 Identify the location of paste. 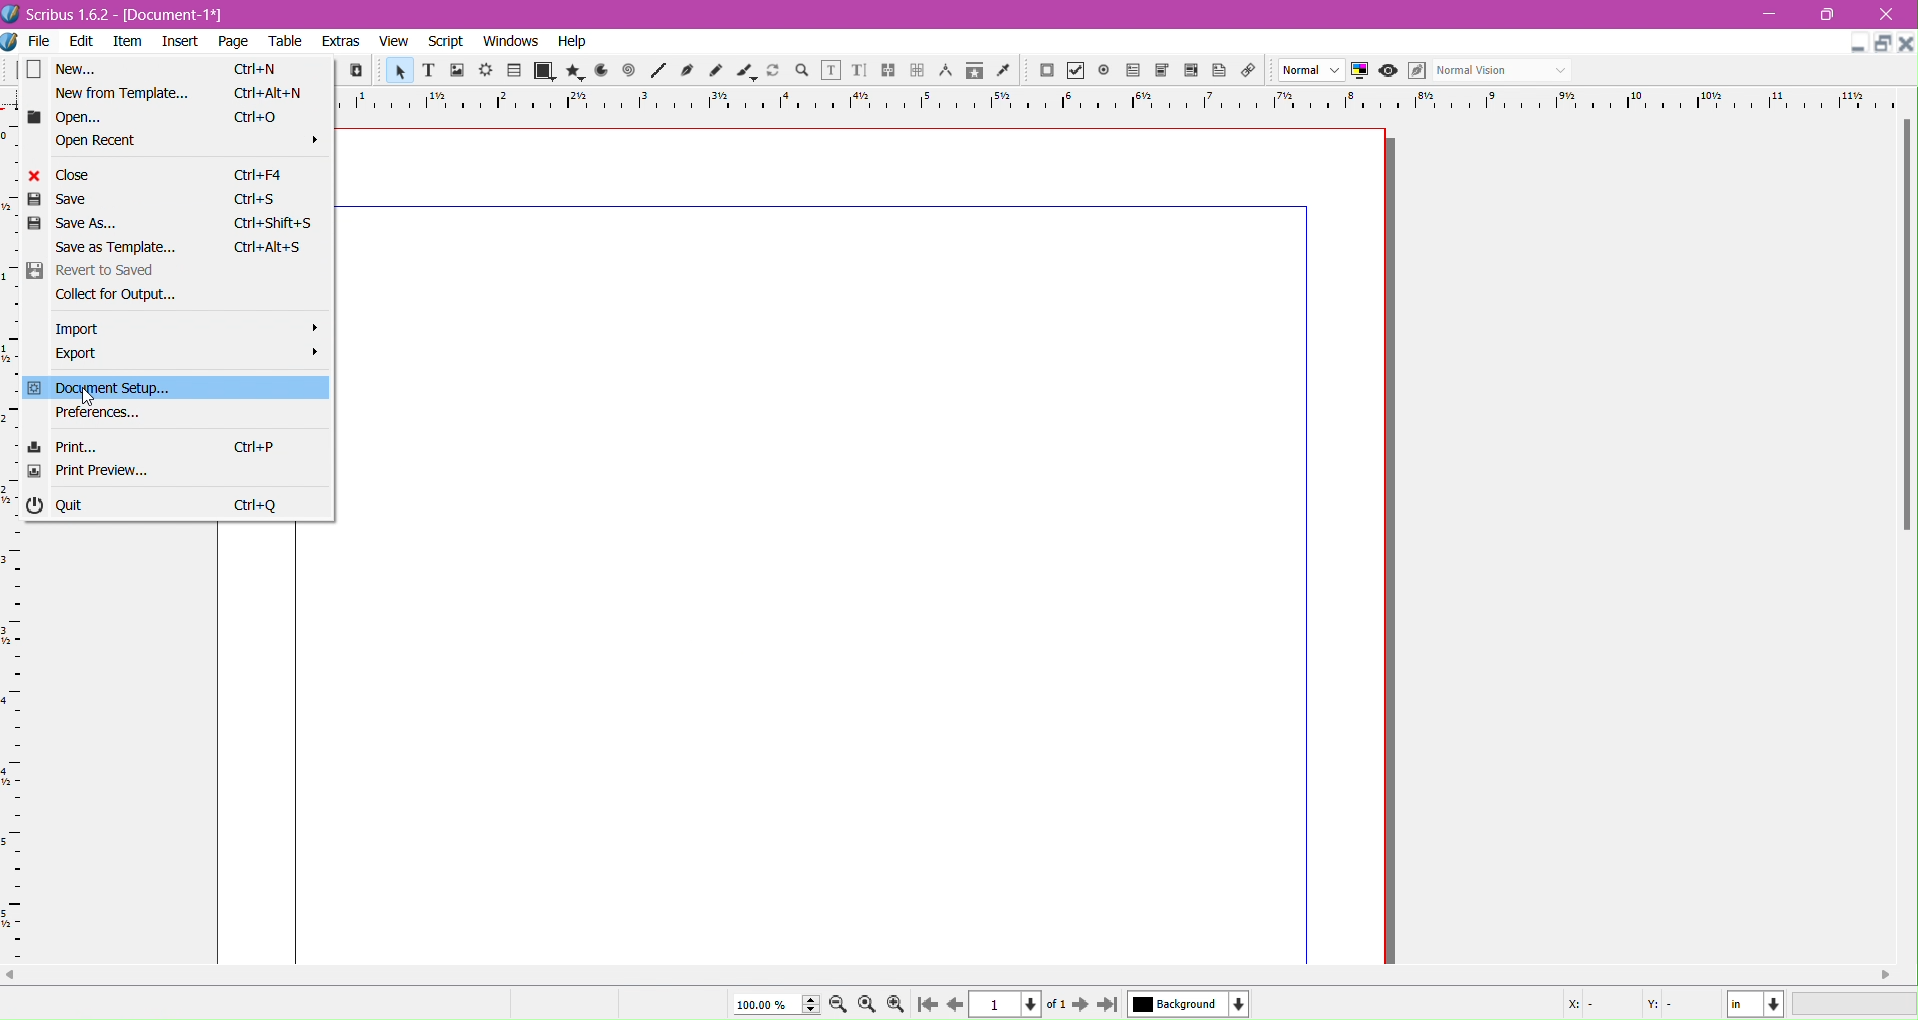
(355, 71).